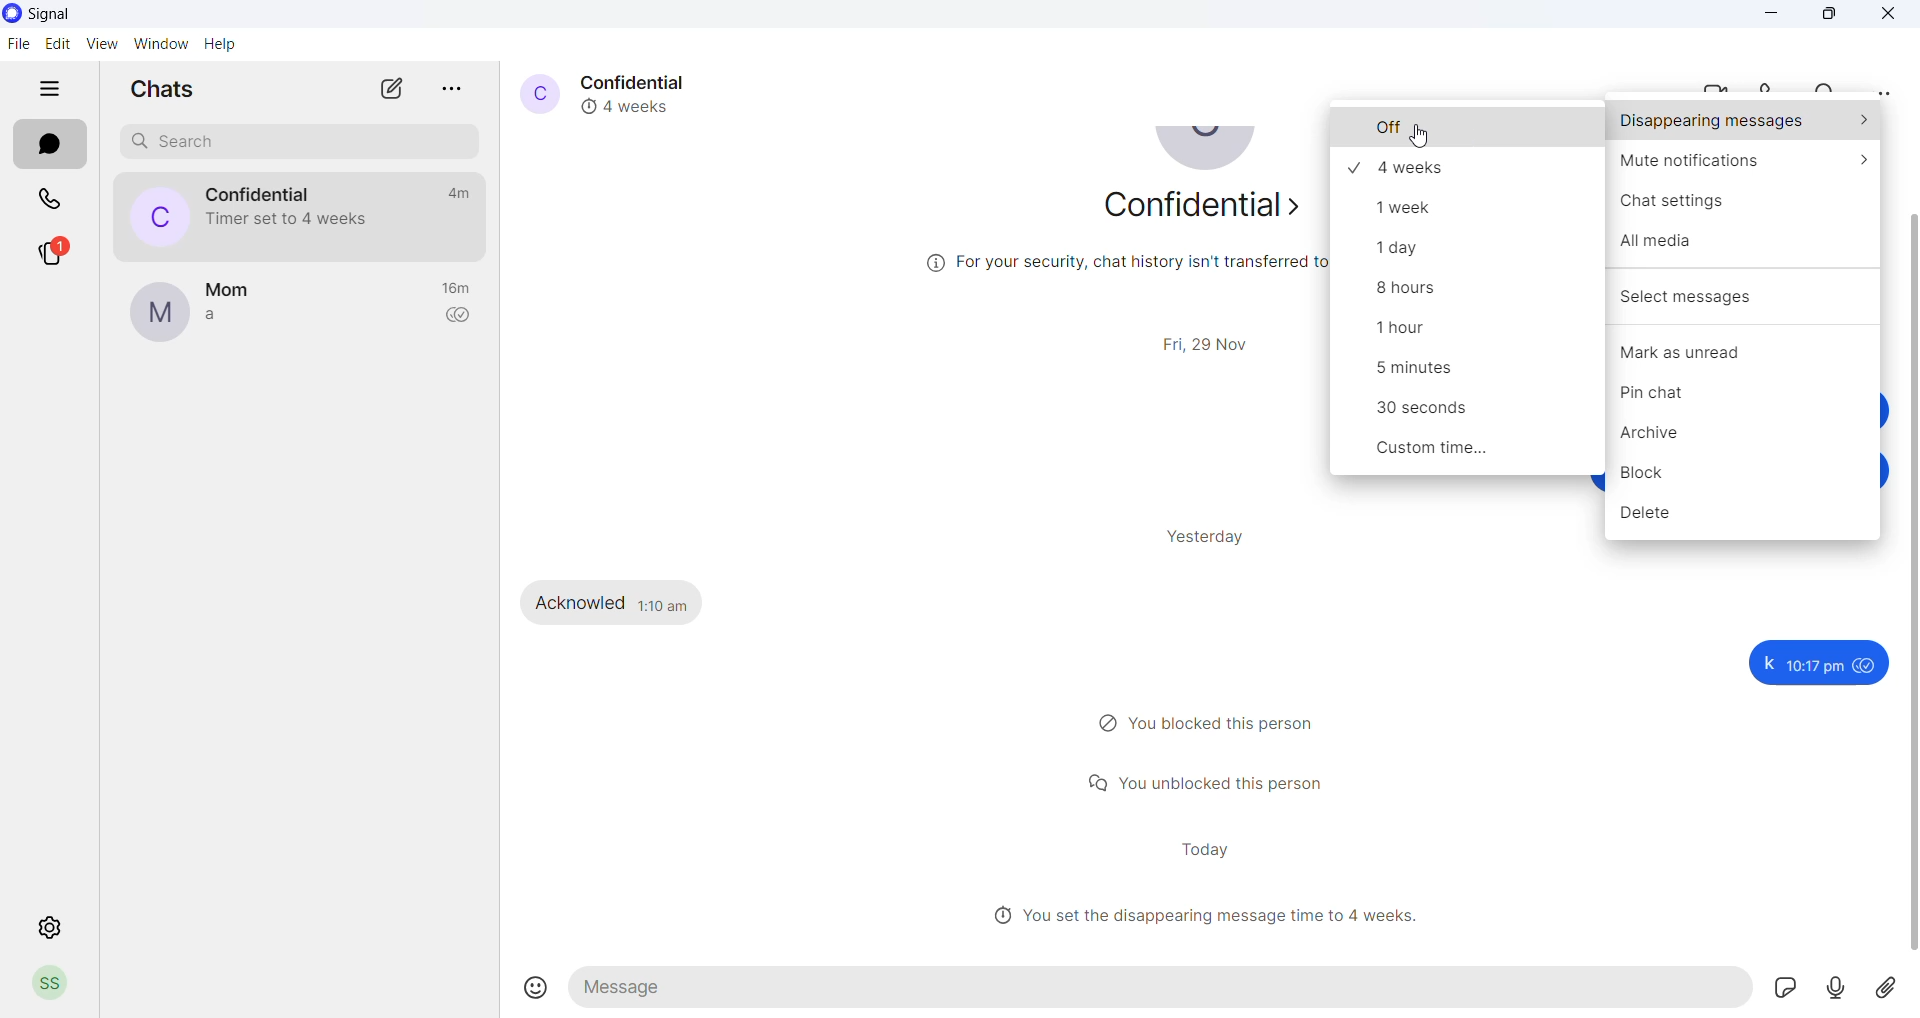 This screenshot has height=1018, width=1920. I want to click on emojis, so click(536, 986).